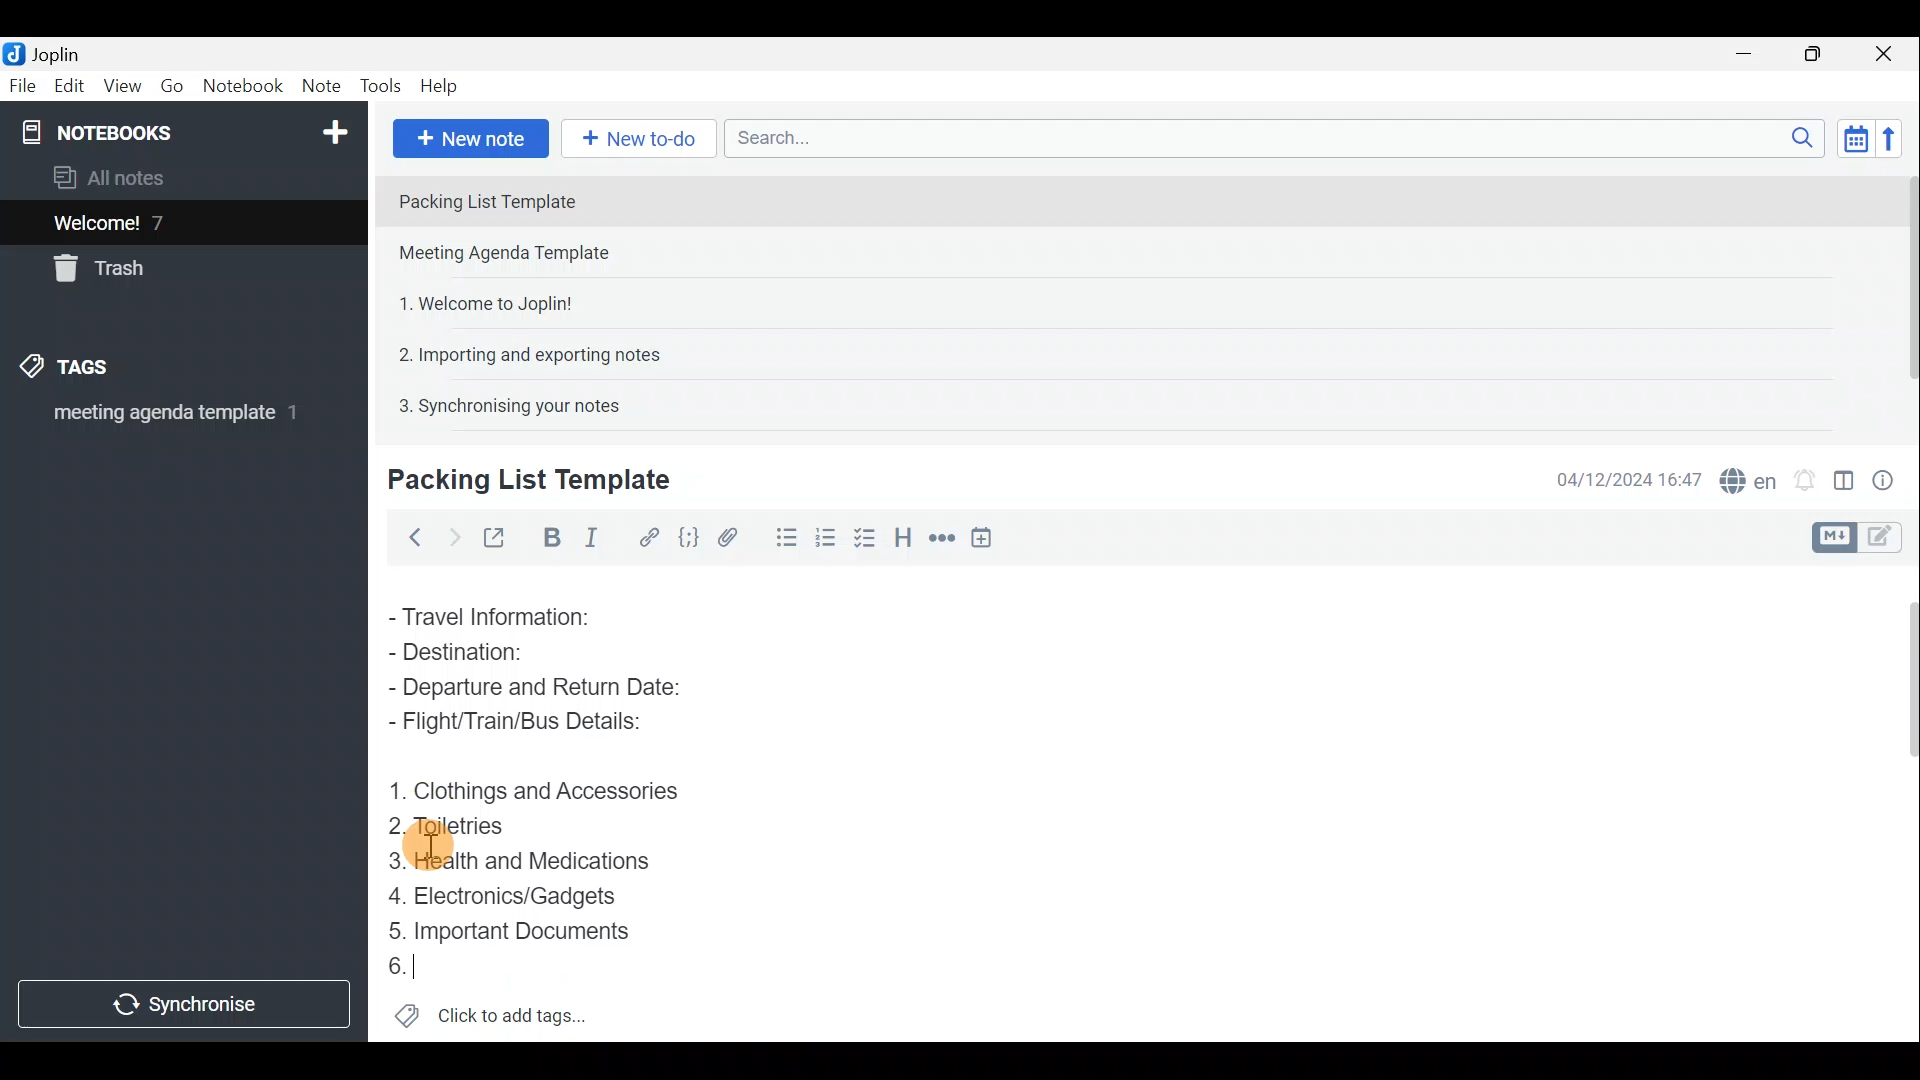 The image size is (1920, 1080). Describe the element at coordinates (825, 534) in the screenshot. I see `Checkbox` at that location.